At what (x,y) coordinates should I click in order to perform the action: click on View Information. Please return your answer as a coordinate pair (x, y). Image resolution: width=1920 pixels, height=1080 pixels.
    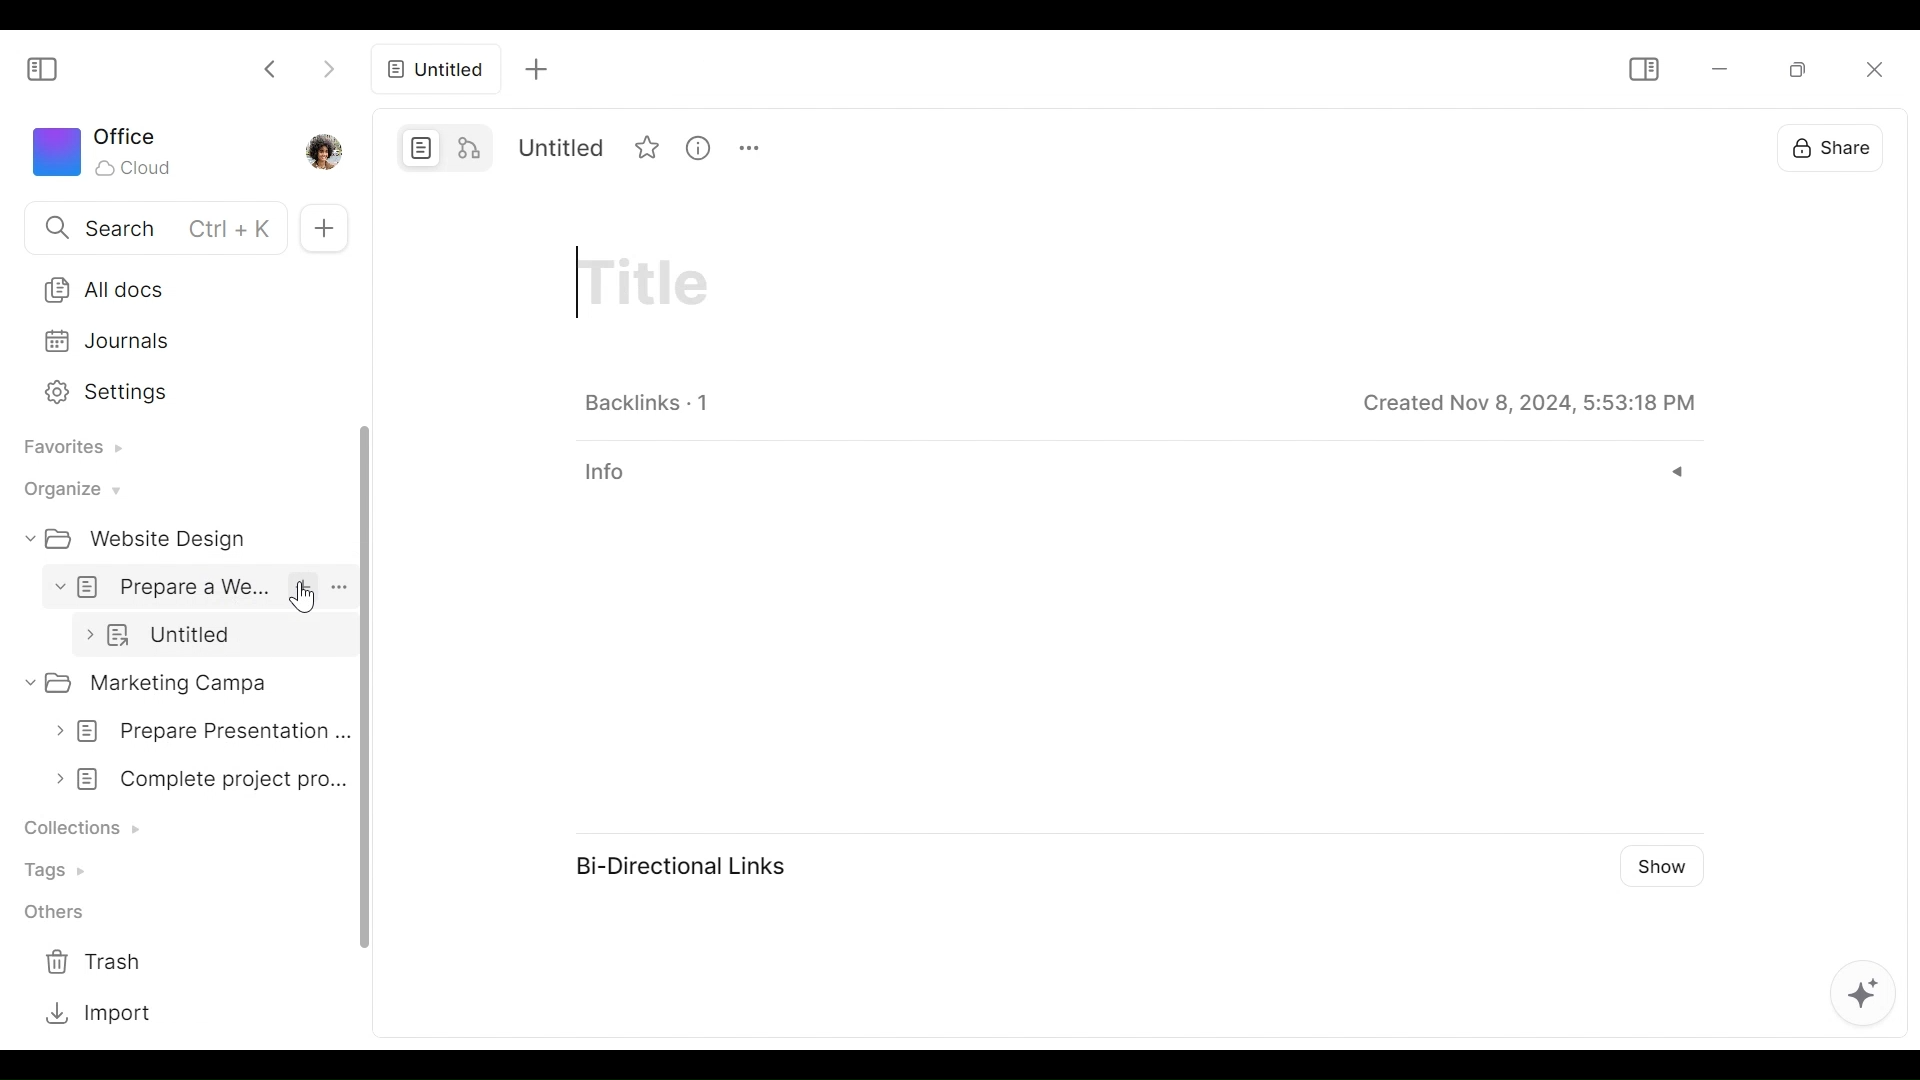
    Looking at the image, I should click on (1135, 472).